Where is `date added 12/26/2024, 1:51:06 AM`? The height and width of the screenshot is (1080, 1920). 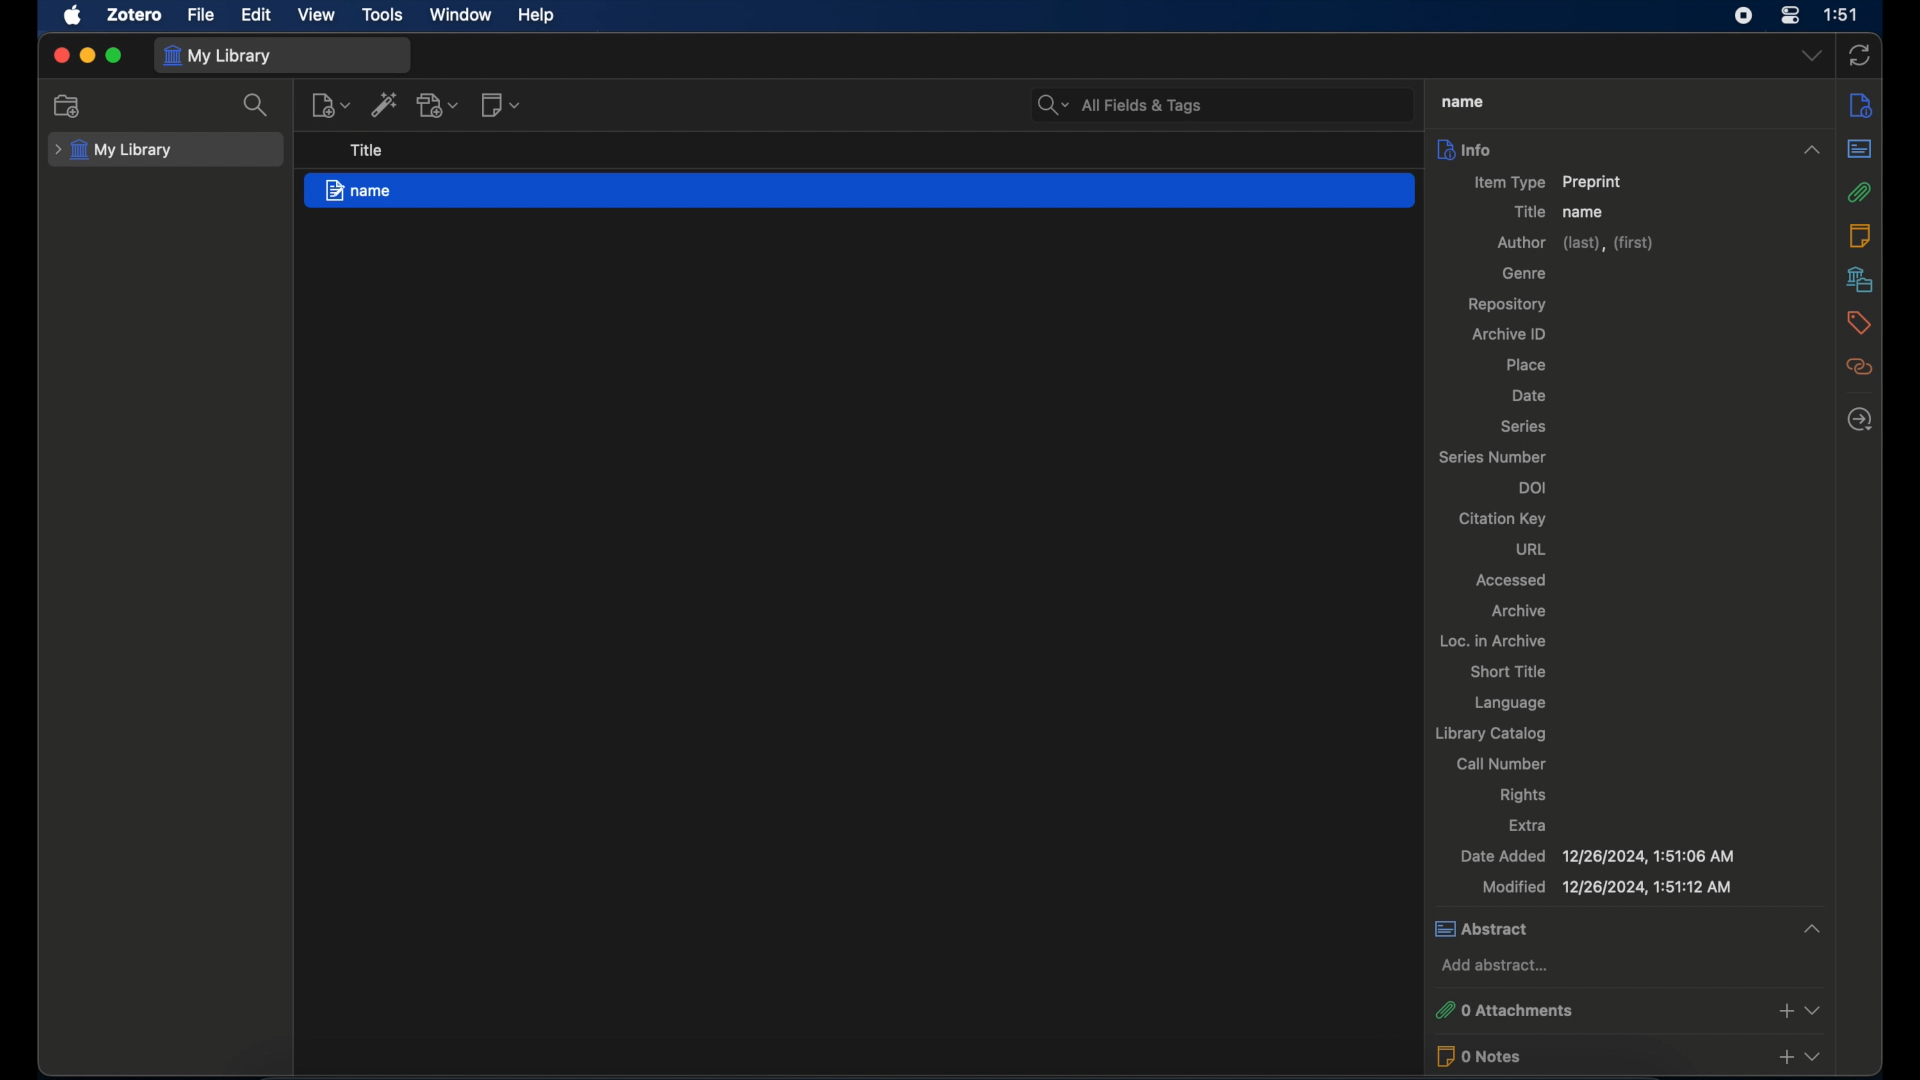
date added 12/26/2024, 1:51:06 AM is located at coordinates (1597, 856).